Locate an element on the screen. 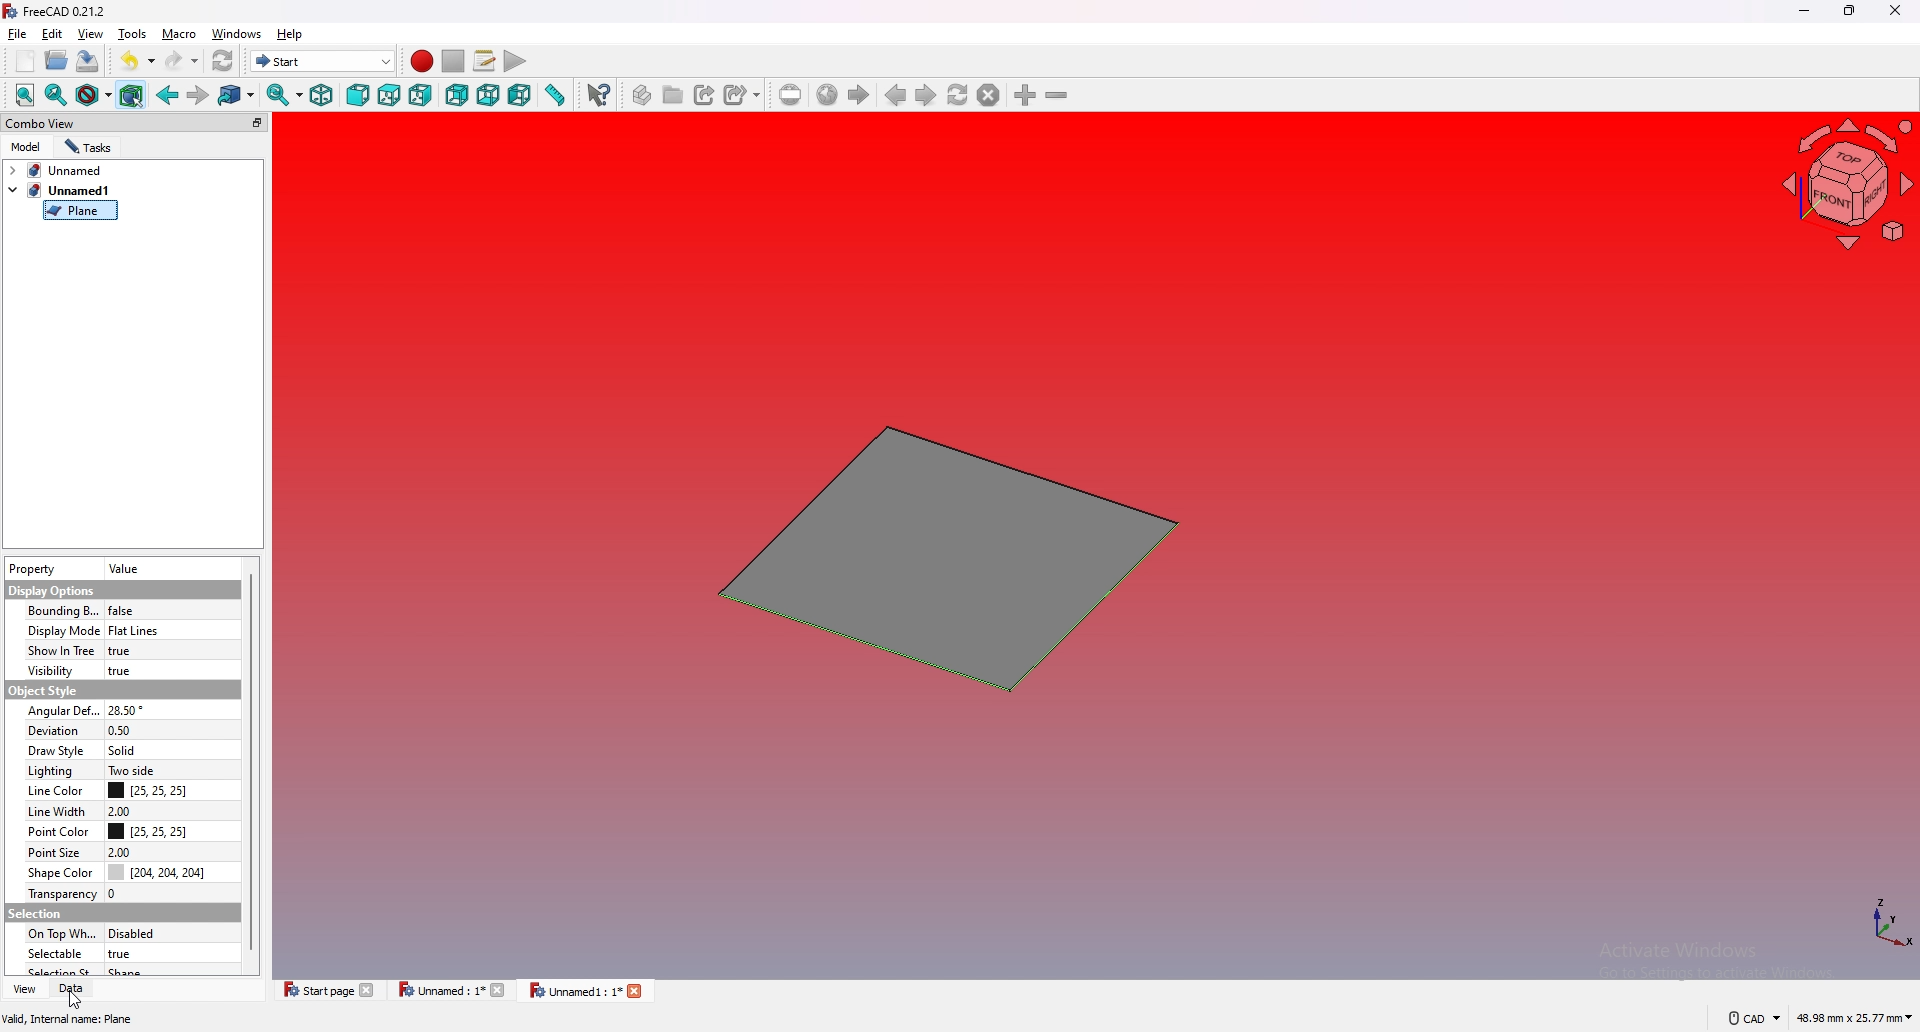  bounding box is located at coordinates (132, 95).